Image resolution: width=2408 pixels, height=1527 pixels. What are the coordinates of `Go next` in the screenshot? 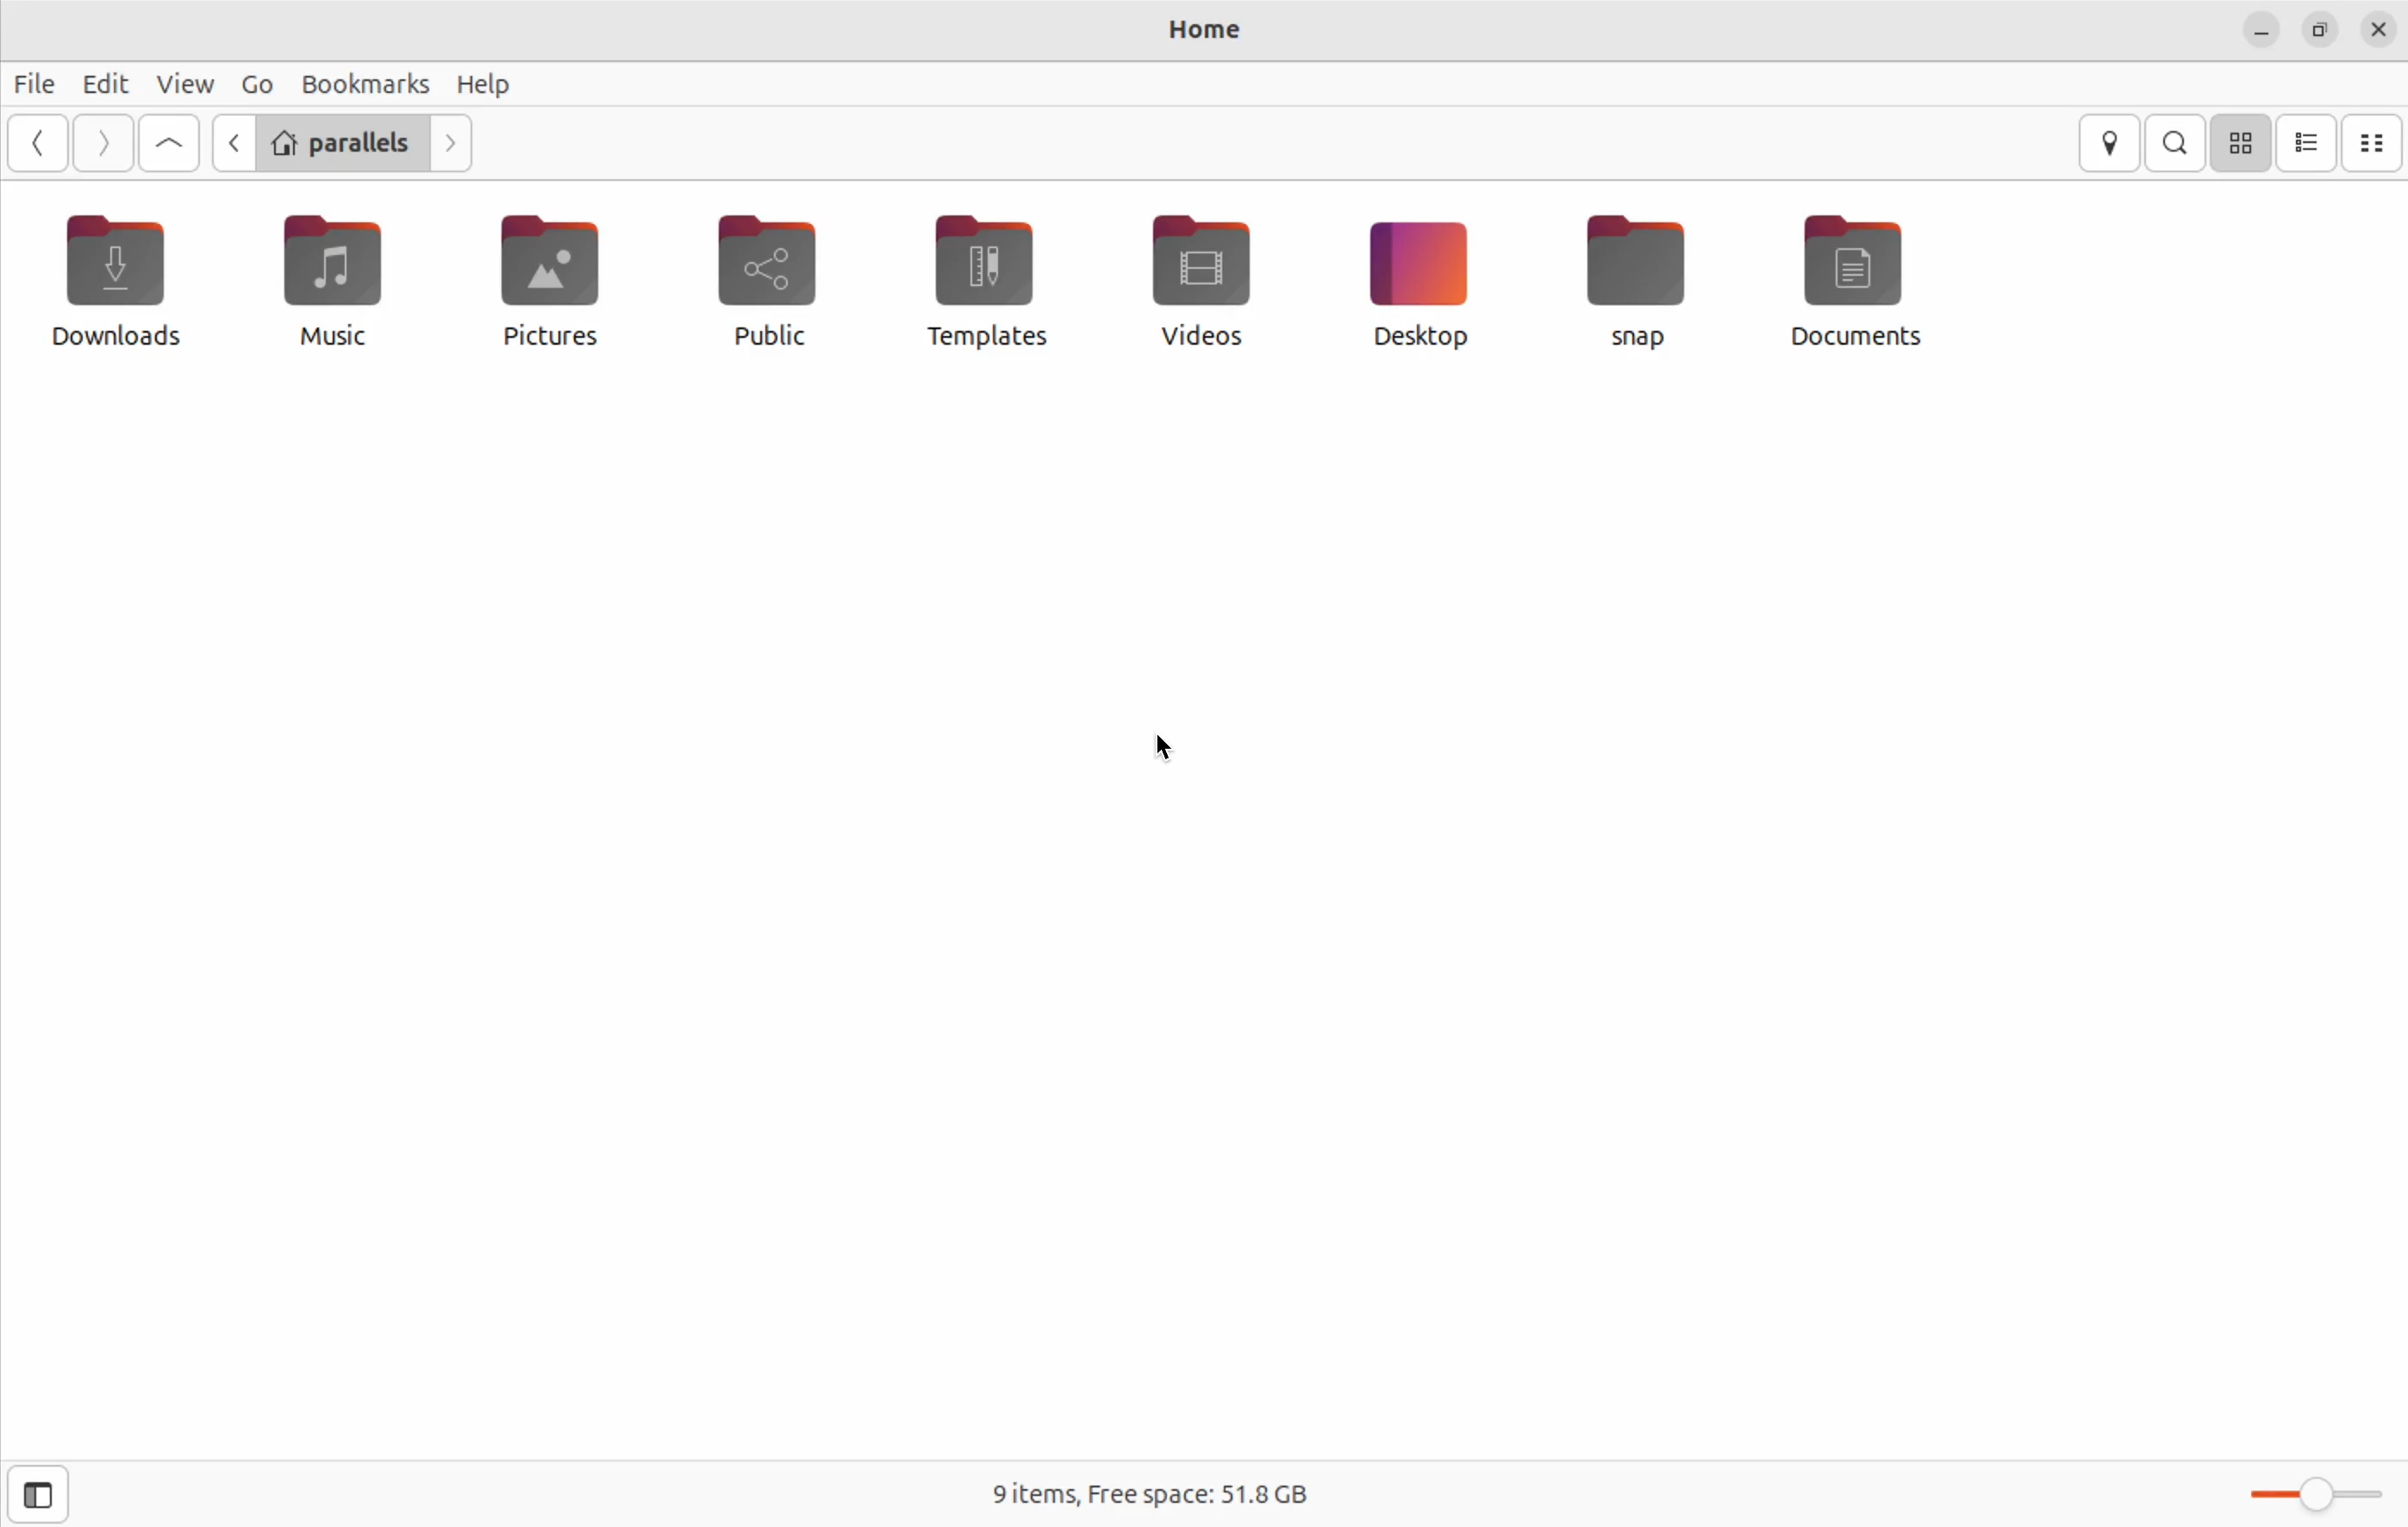 It's located at (455, 145).